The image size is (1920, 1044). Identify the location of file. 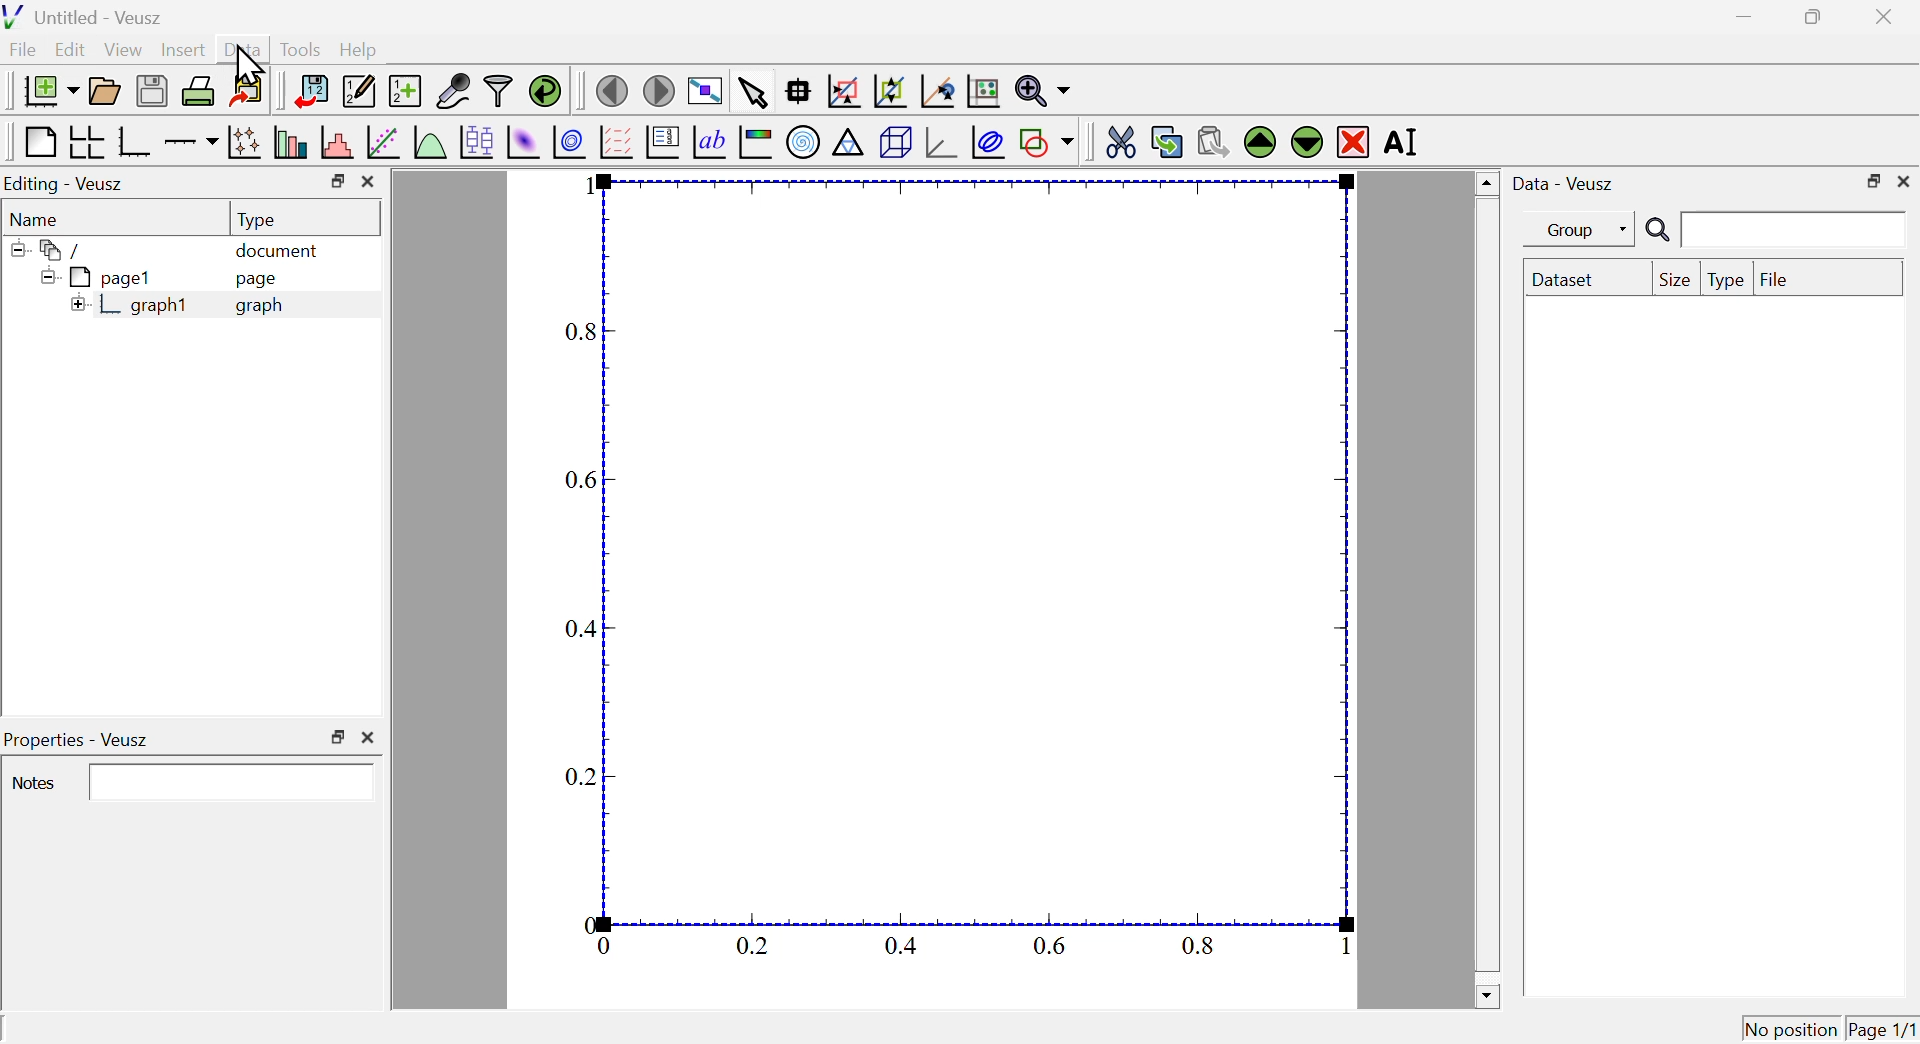
(1775, 277).